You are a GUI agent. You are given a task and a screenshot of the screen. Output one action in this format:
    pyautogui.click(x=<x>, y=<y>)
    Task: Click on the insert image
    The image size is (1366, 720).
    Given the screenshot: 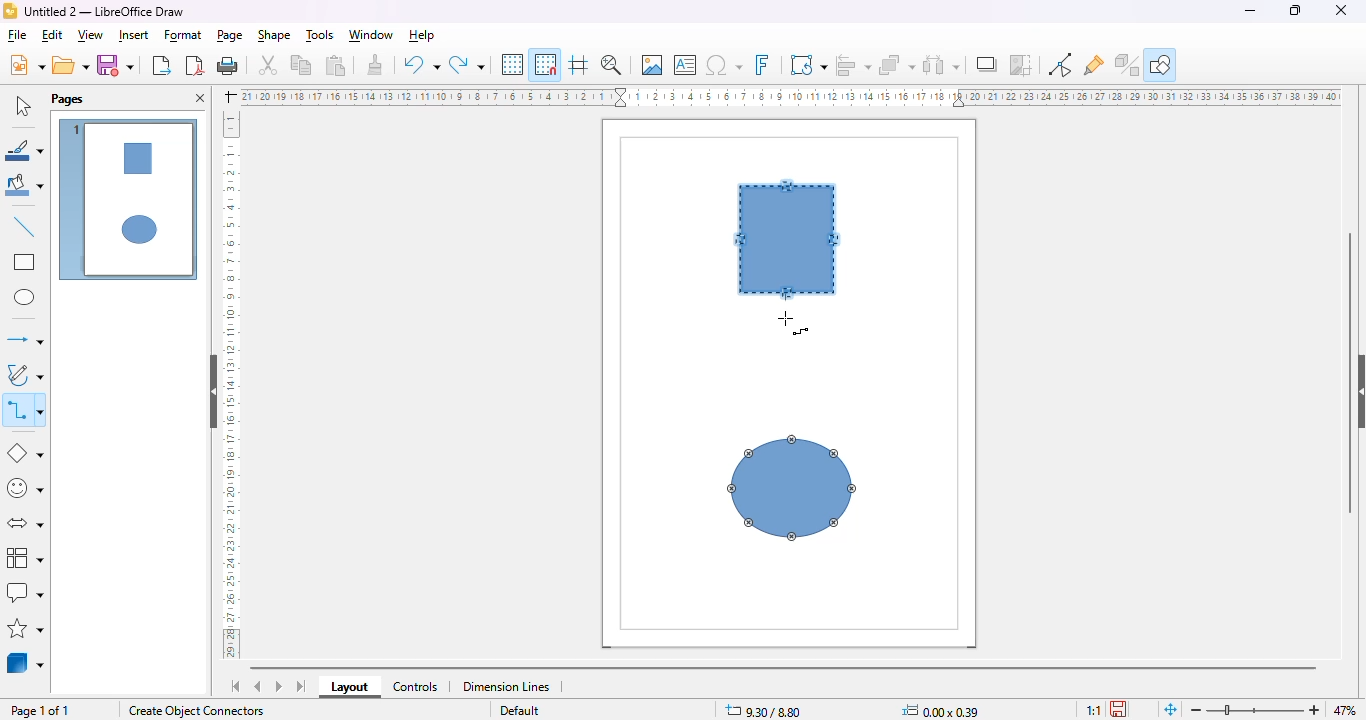 What is the action you would take?
    pyautogui.click(x=652, y=64)
    